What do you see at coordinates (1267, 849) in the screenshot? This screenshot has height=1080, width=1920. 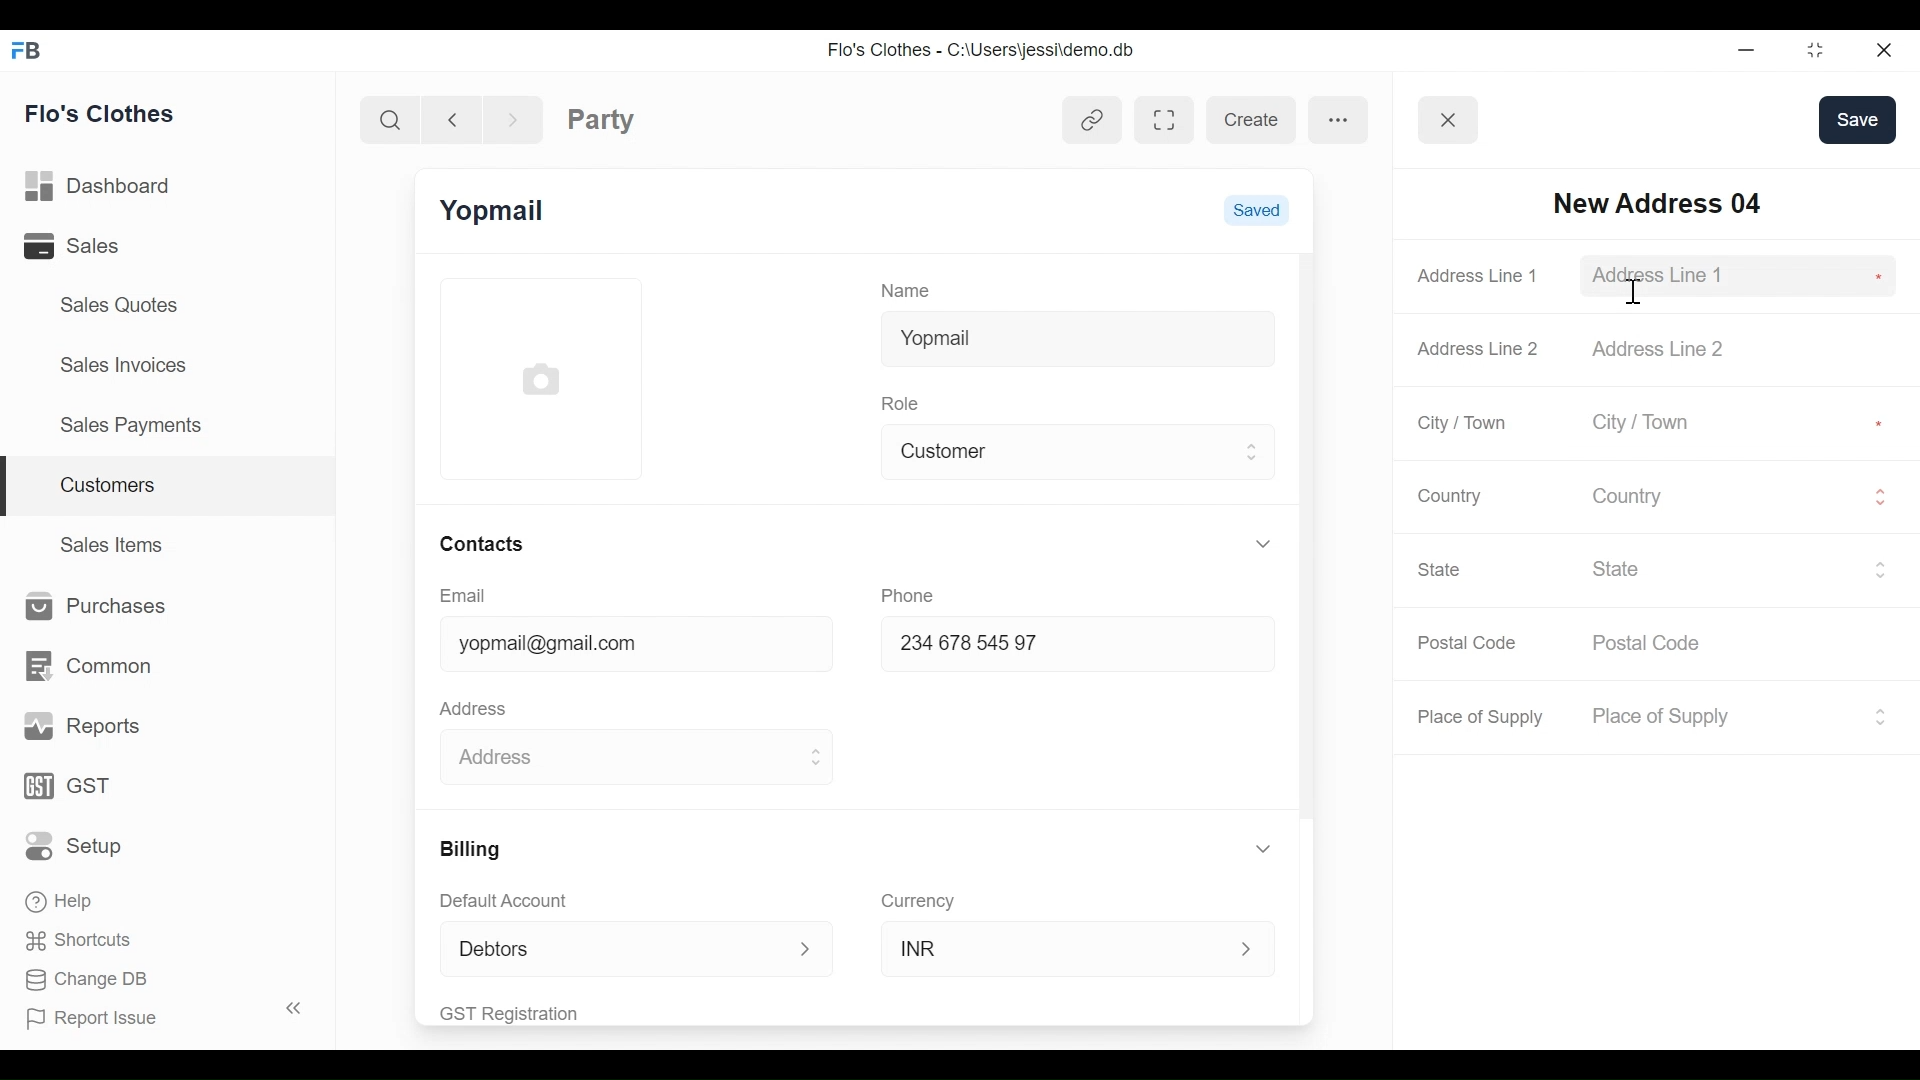 I see `Expand` at bounding box center [1267, 849].